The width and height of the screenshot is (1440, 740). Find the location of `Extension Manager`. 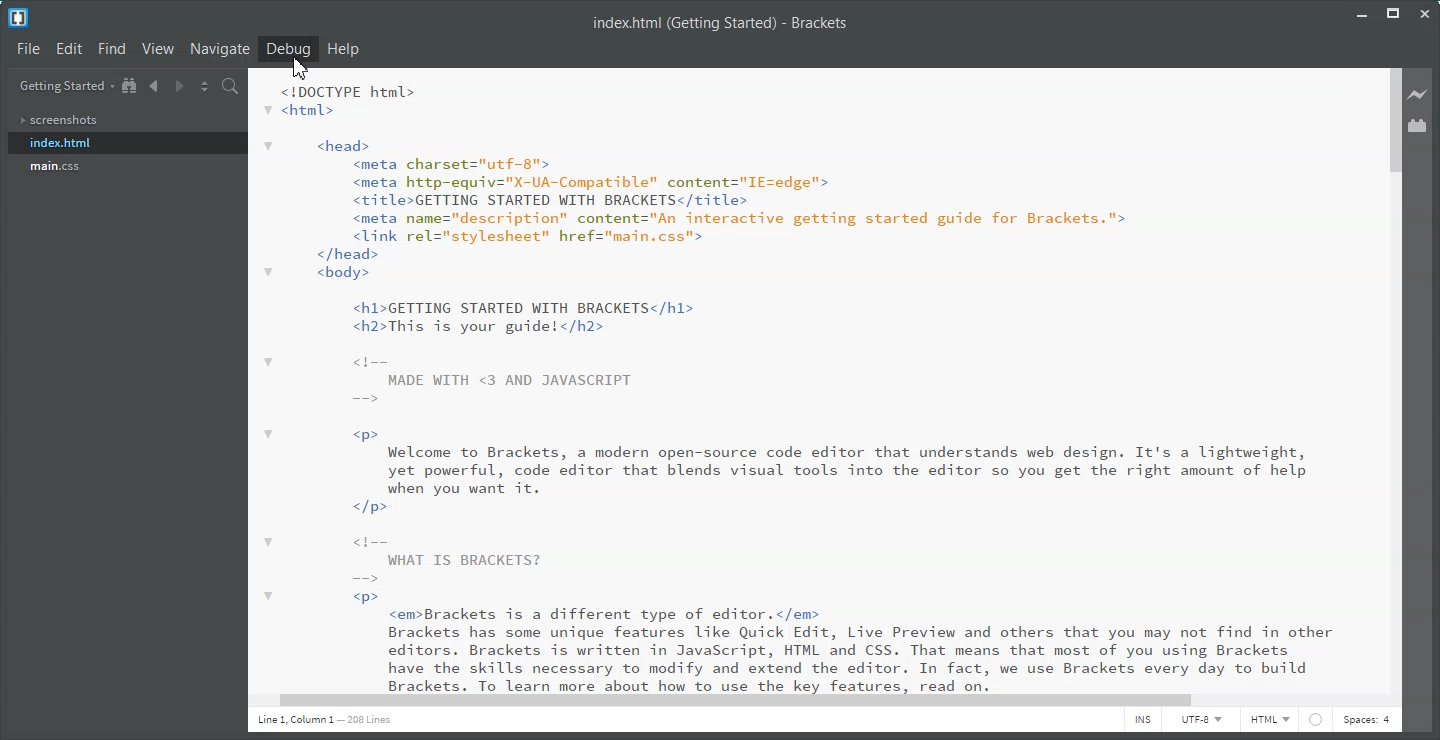

Extension Manager is located at coordinates (1419, 126).